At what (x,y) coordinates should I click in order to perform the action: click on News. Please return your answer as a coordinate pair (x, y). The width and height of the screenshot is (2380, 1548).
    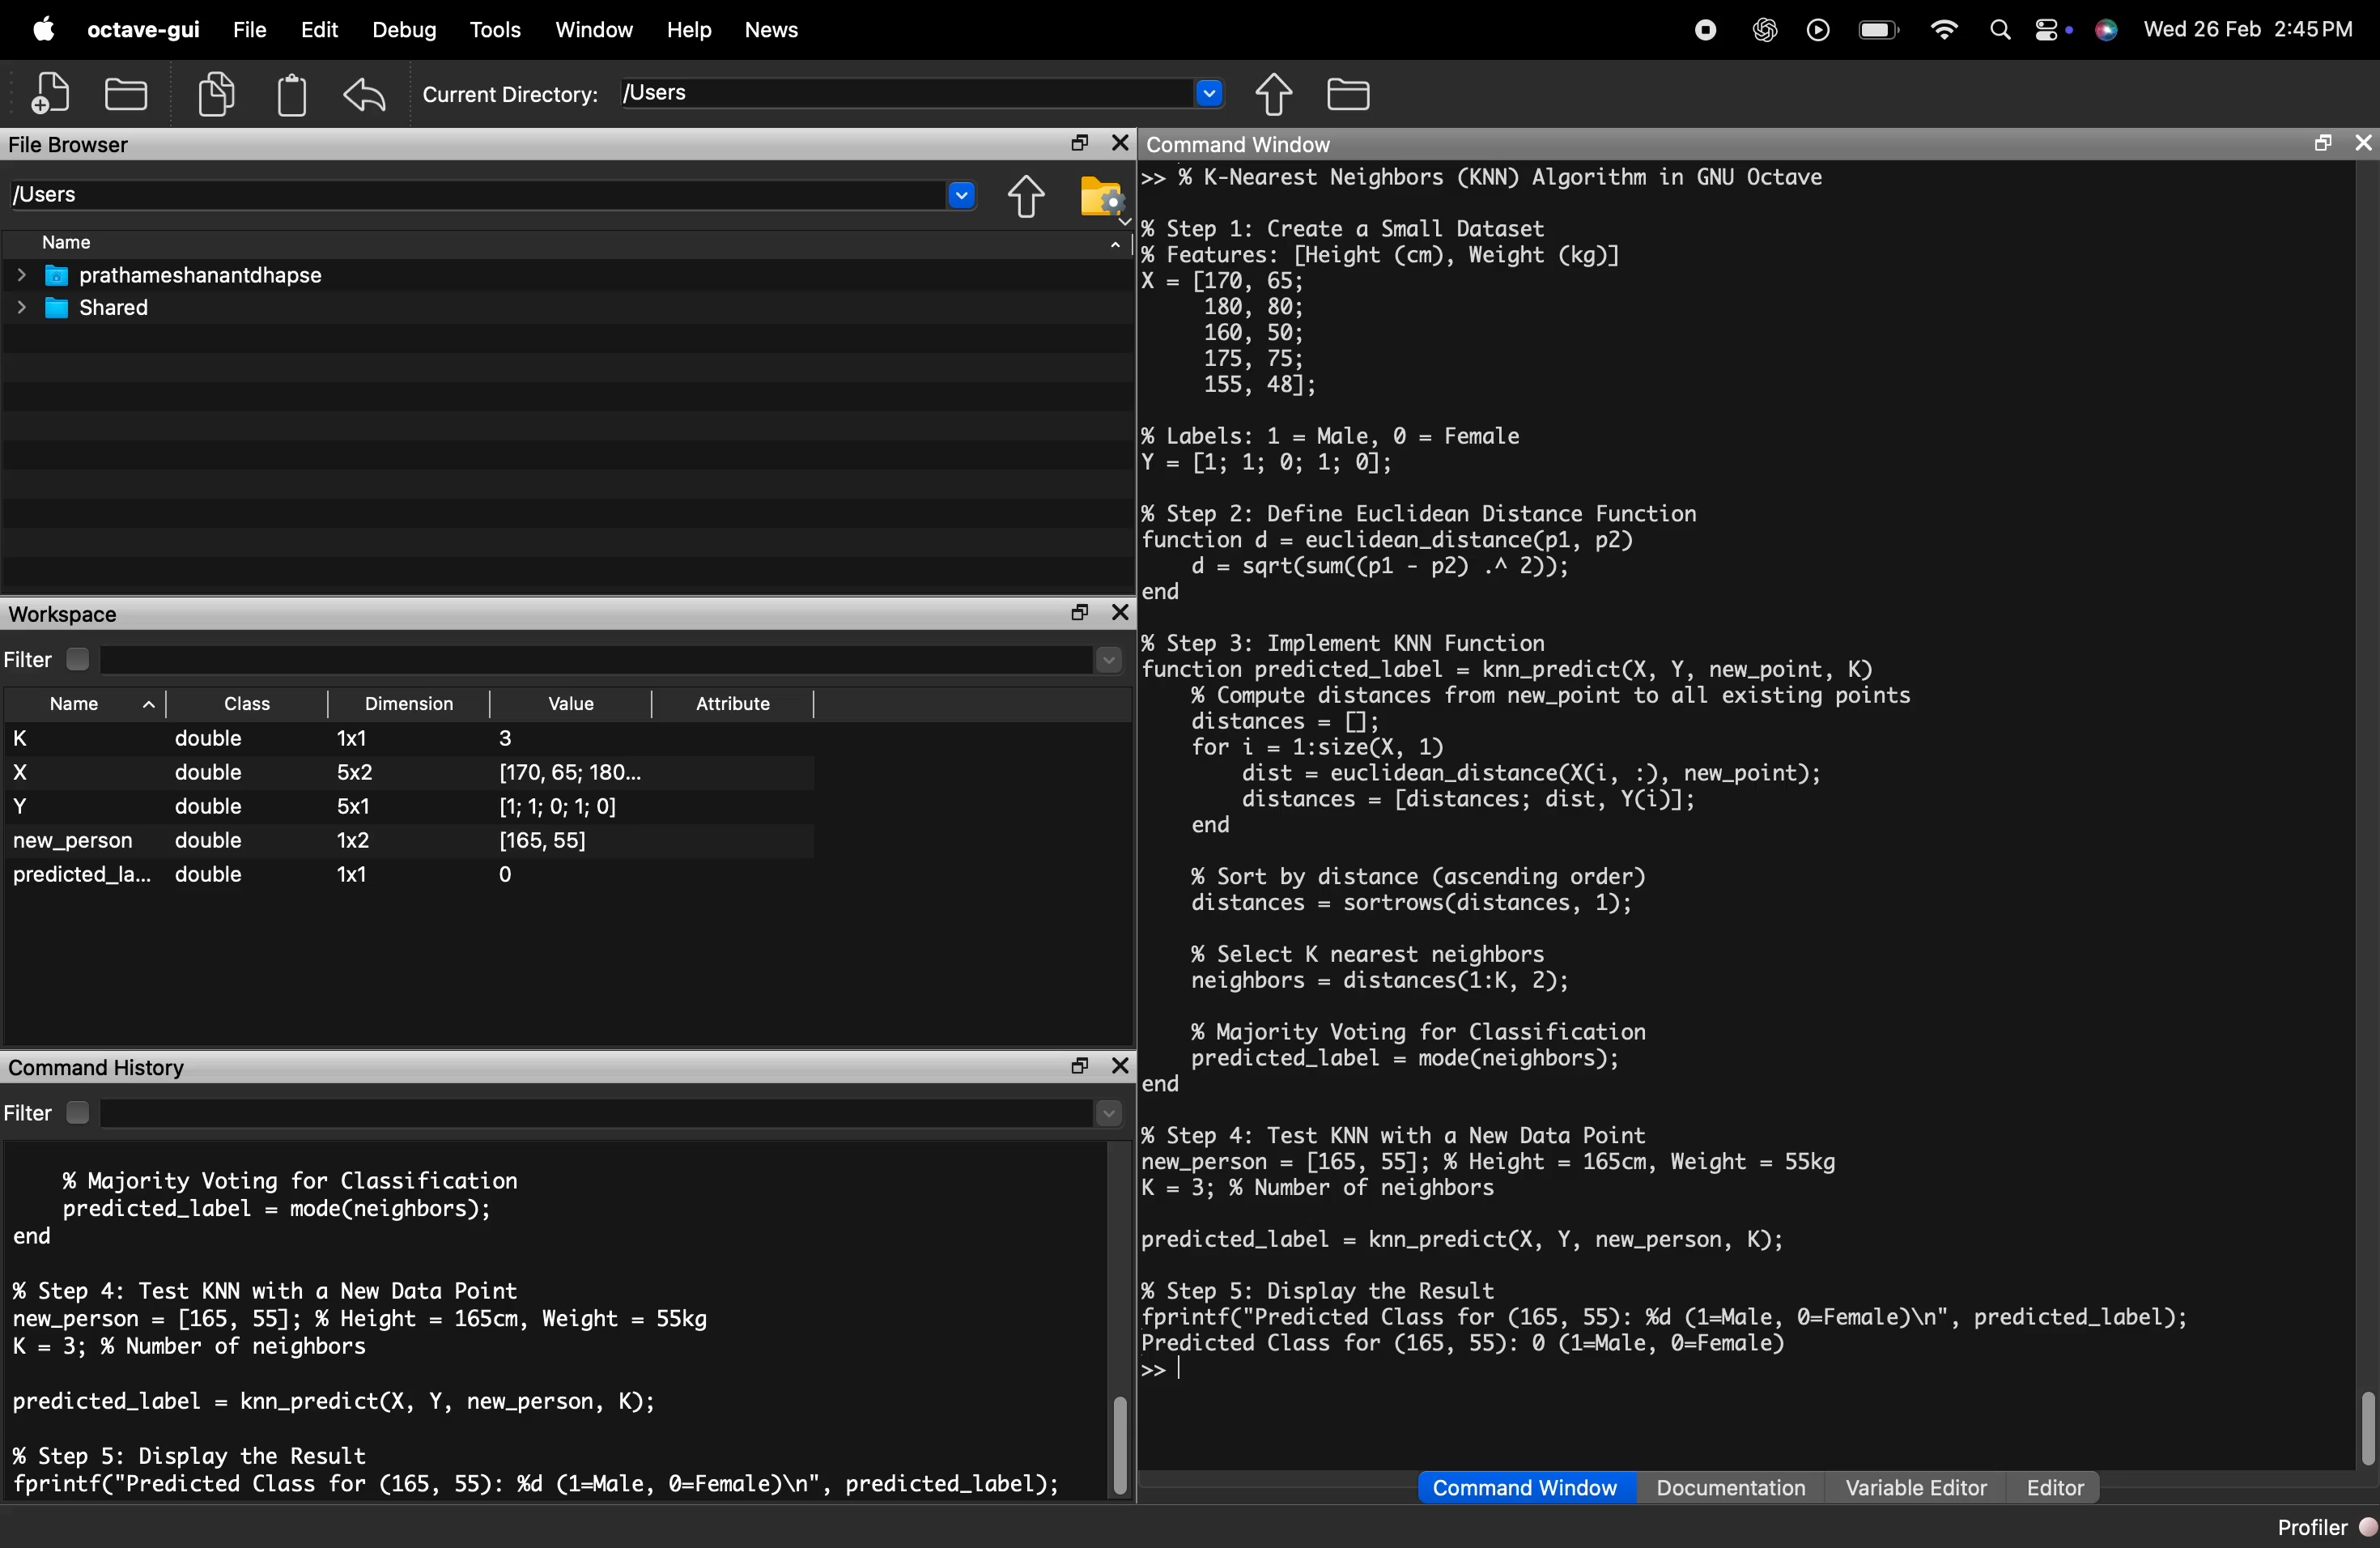
    Looking at the image, I should click on (786, 29).